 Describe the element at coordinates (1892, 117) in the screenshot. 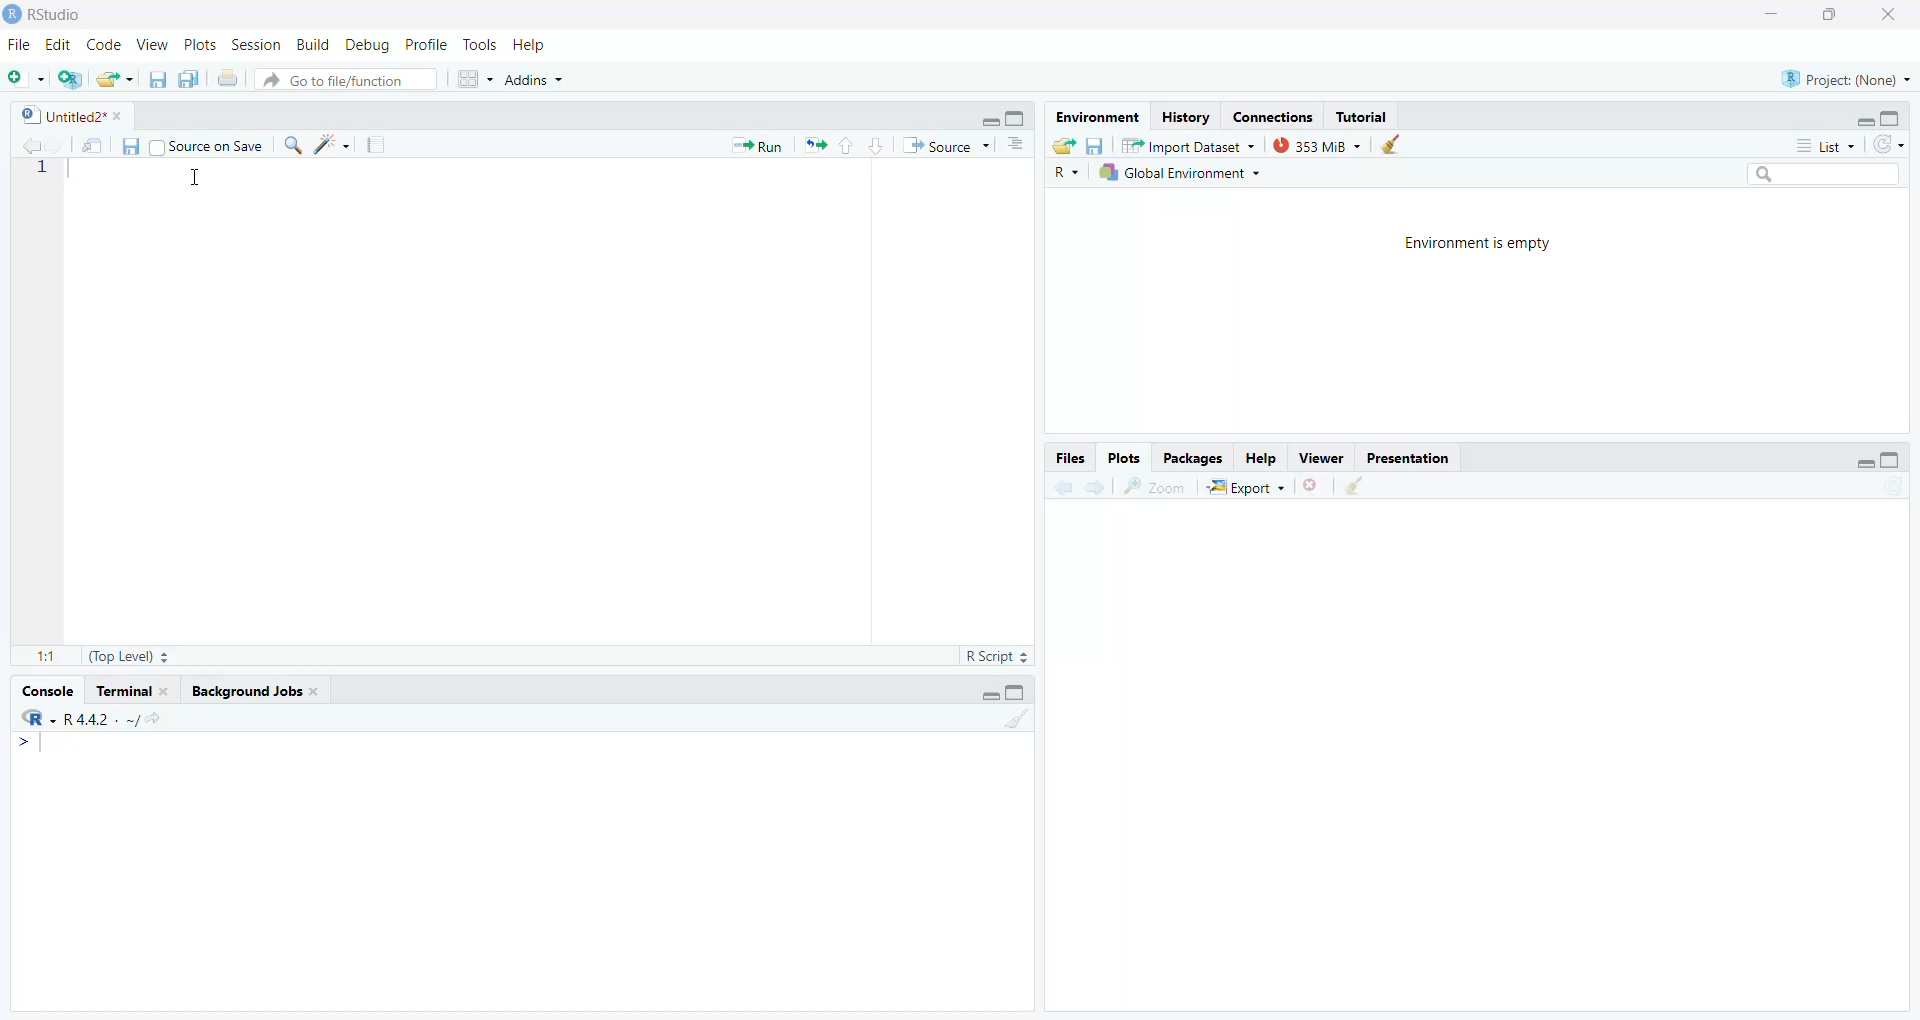

I see `hide console` at that location.